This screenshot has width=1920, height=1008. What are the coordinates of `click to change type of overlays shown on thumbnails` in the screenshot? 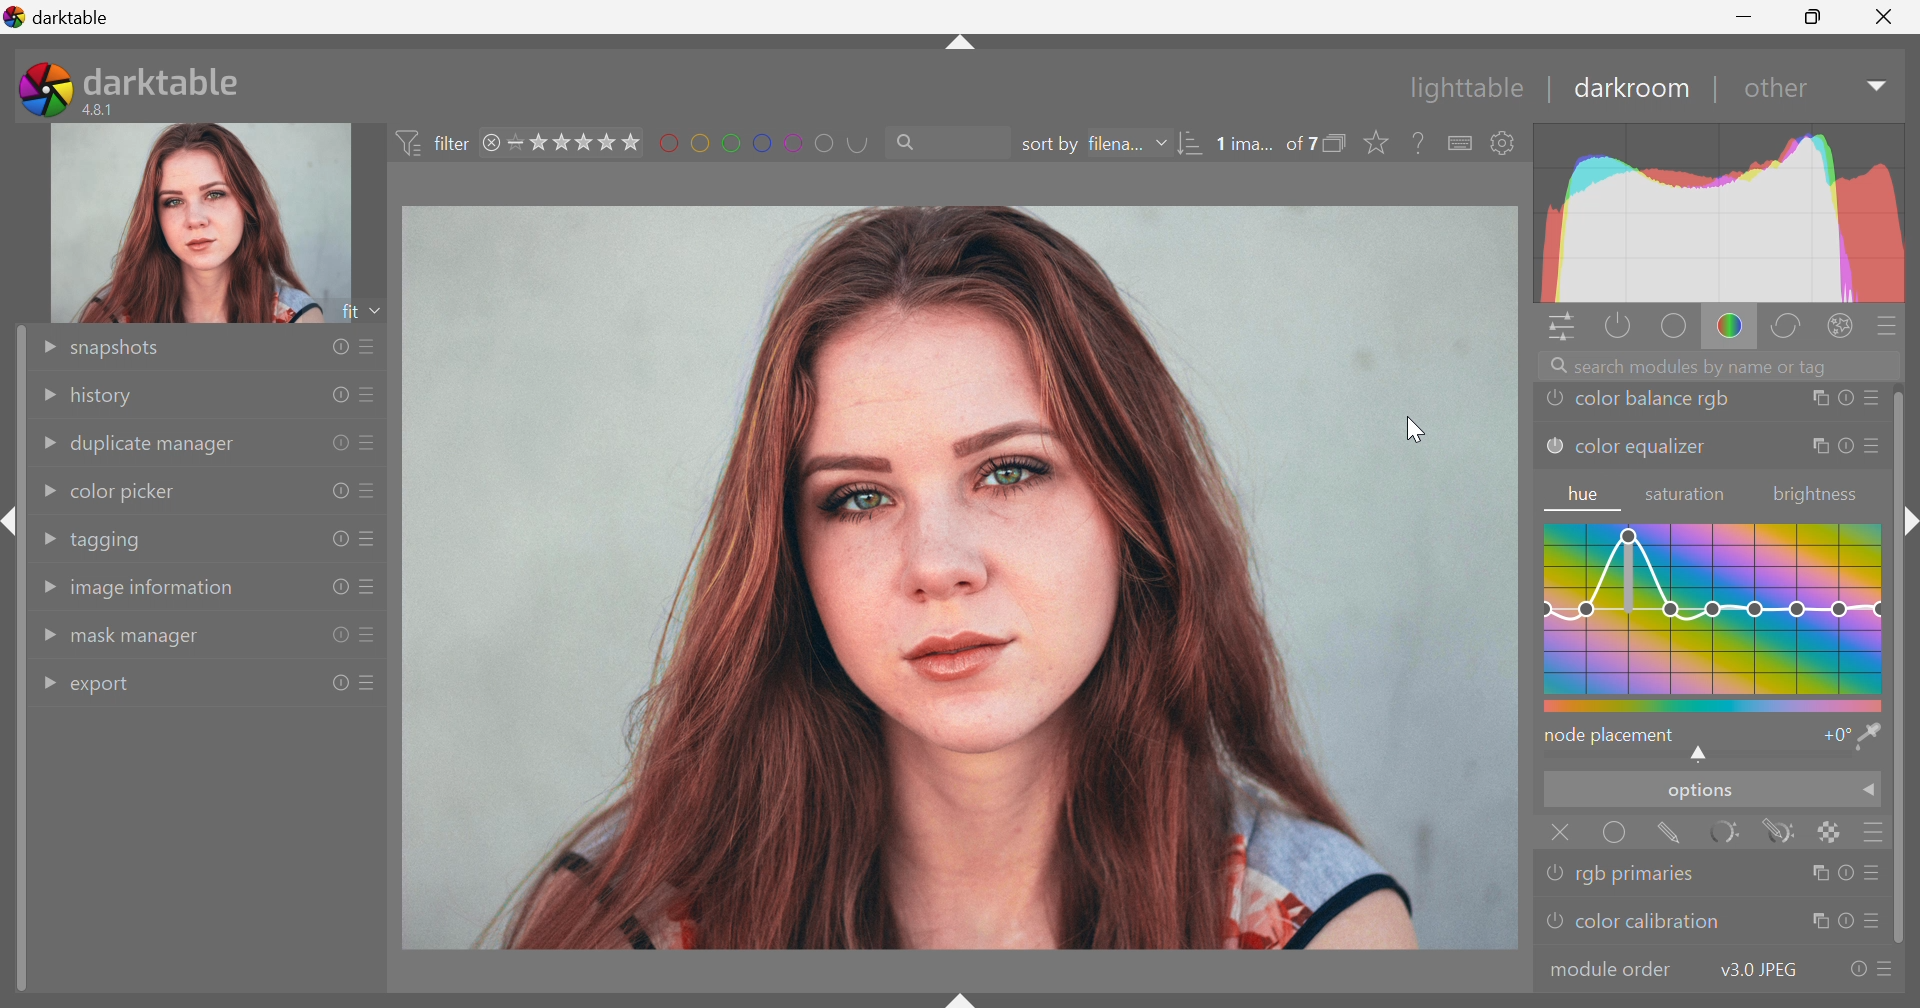 It's located at (1381, 143).